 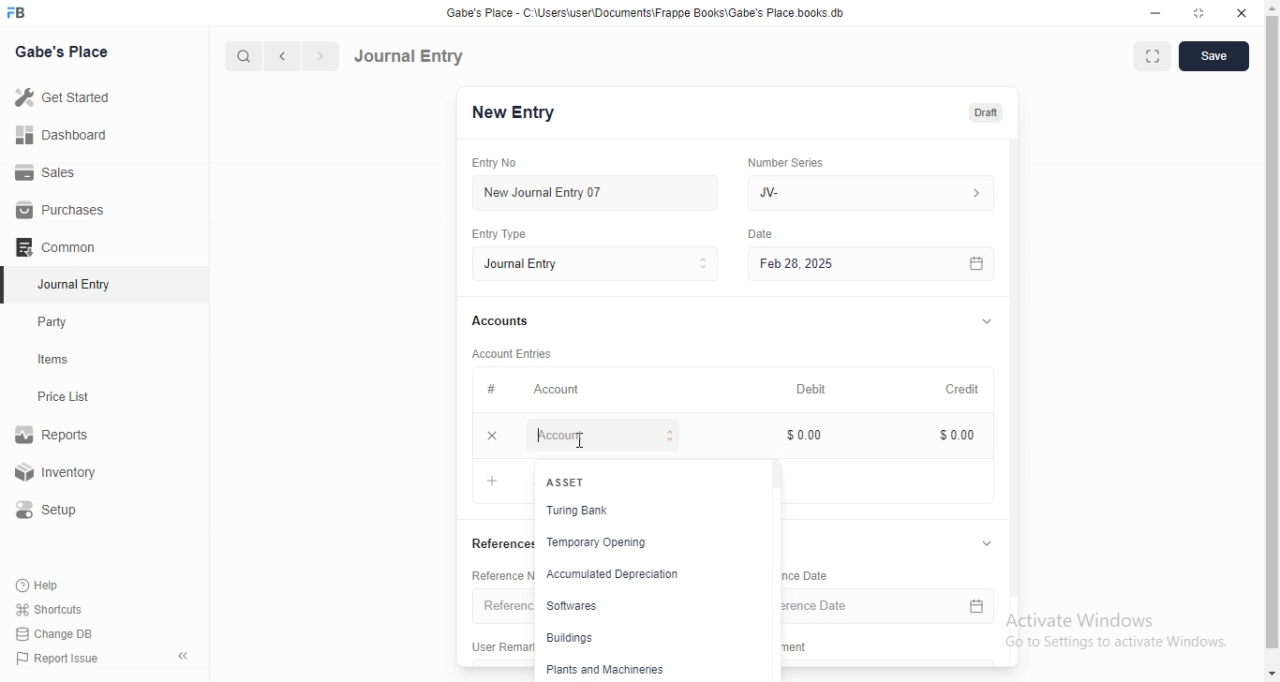 What do you see at coordinates (815, 387) in the screenshot?
I see `Debit` at bounding box center [815, 387].